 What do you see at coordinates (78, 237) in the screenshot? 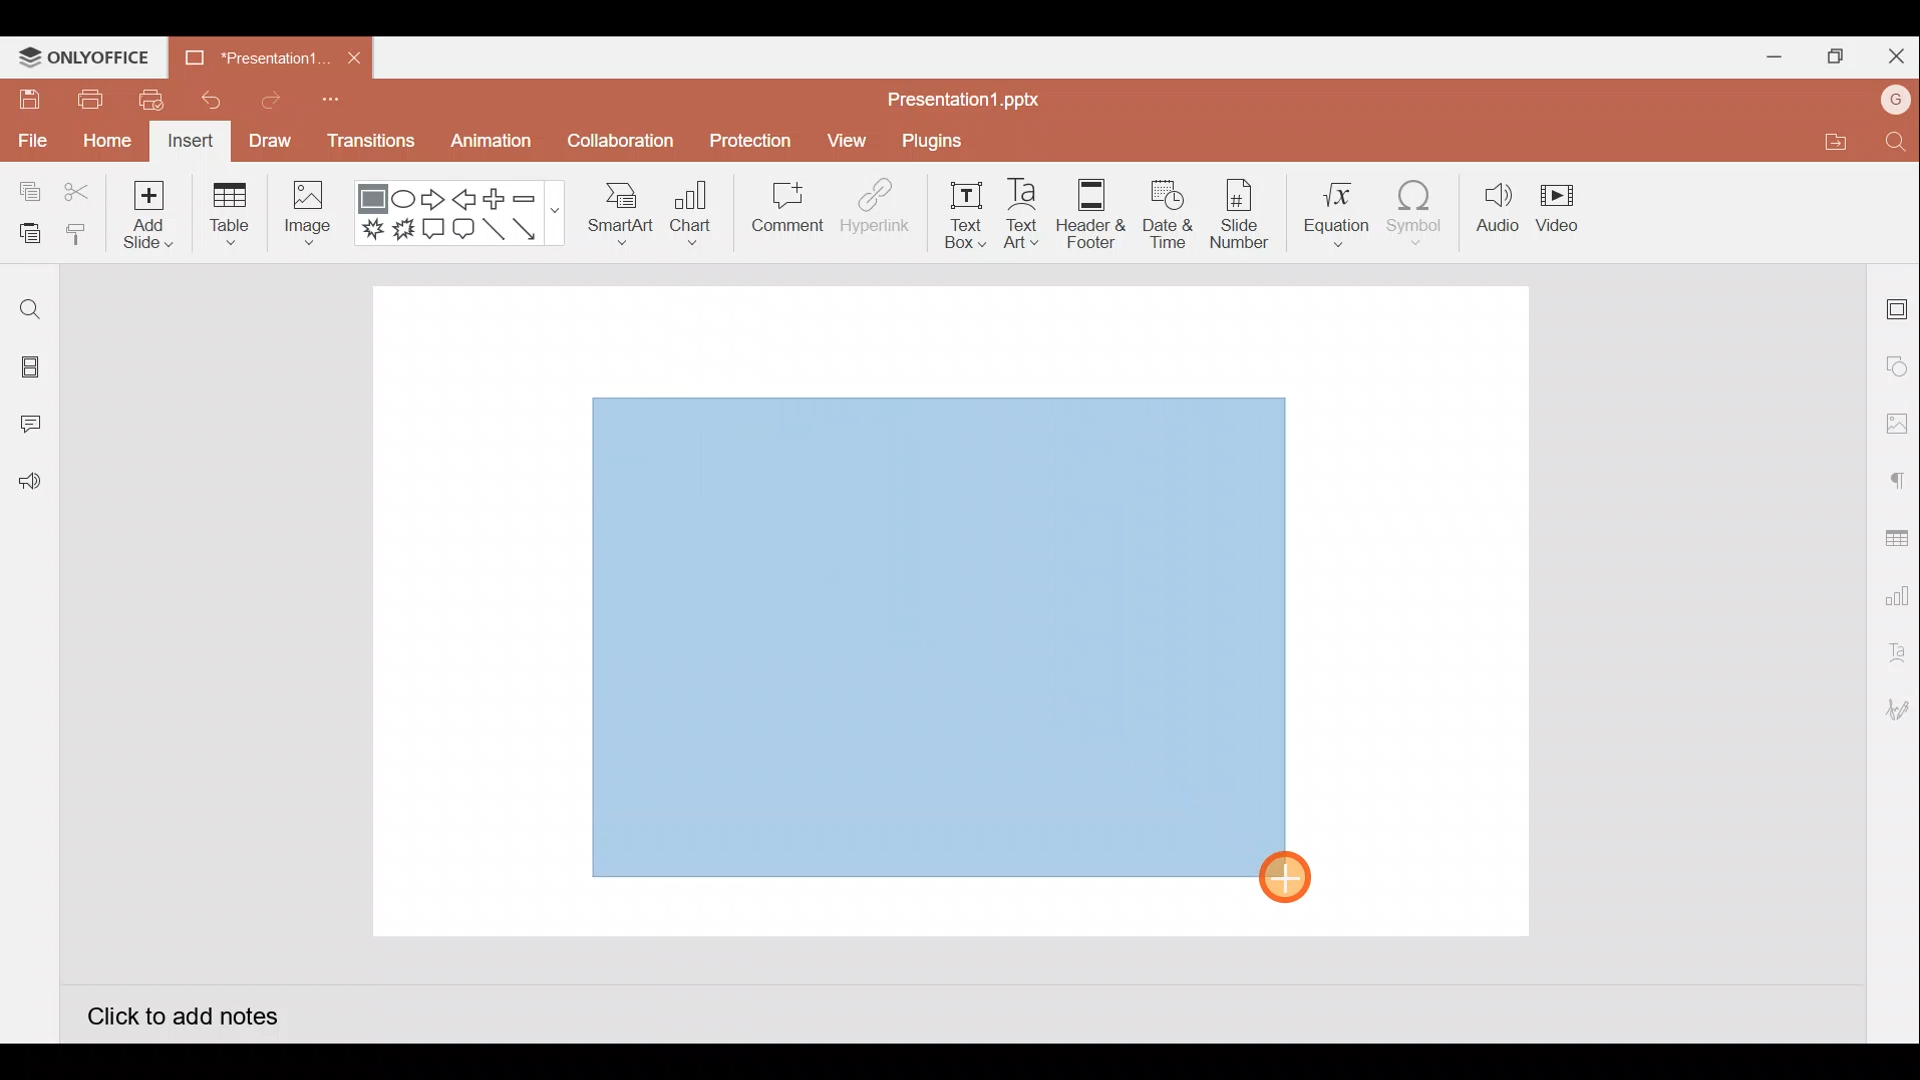
I see `Copy style` at bounding box center [78, 237].